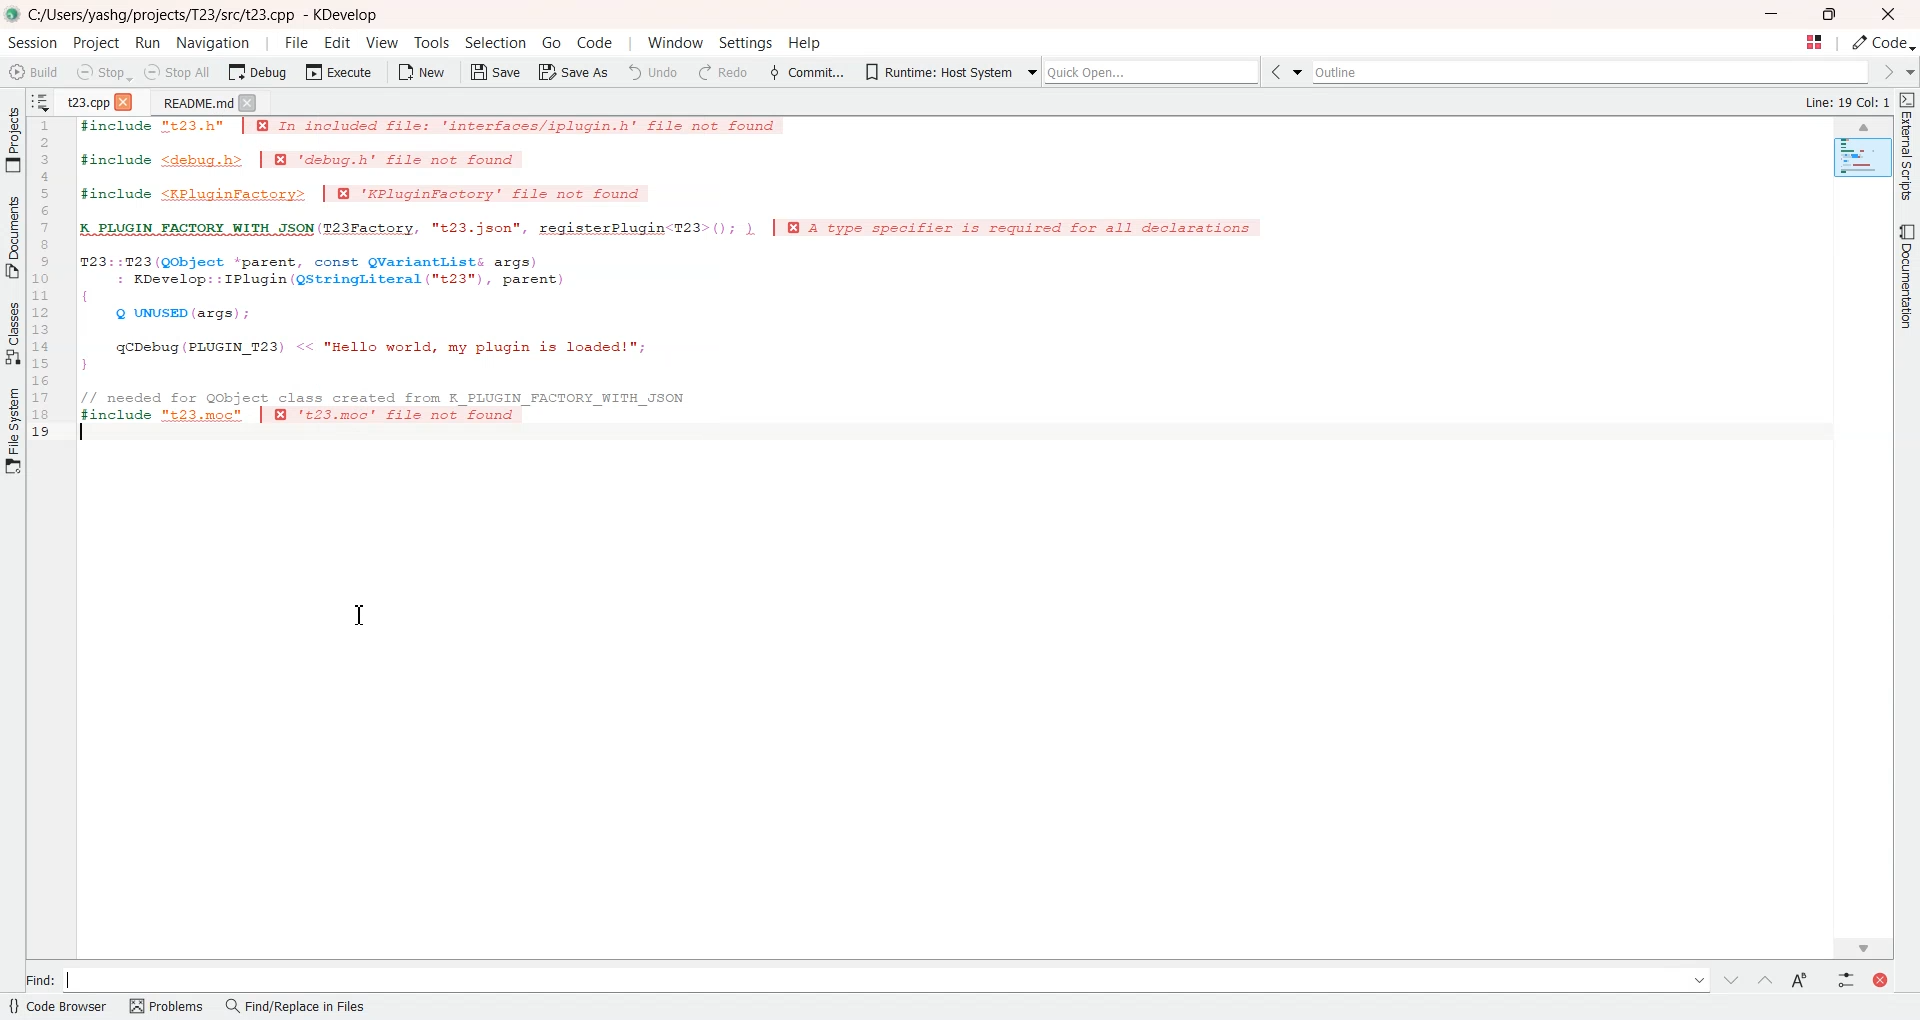 The image size is (1920, 1020). What do you see at coordinates (1279, 73) in the screenshot?
I see `Go back` at bounding box center [1279, 73].